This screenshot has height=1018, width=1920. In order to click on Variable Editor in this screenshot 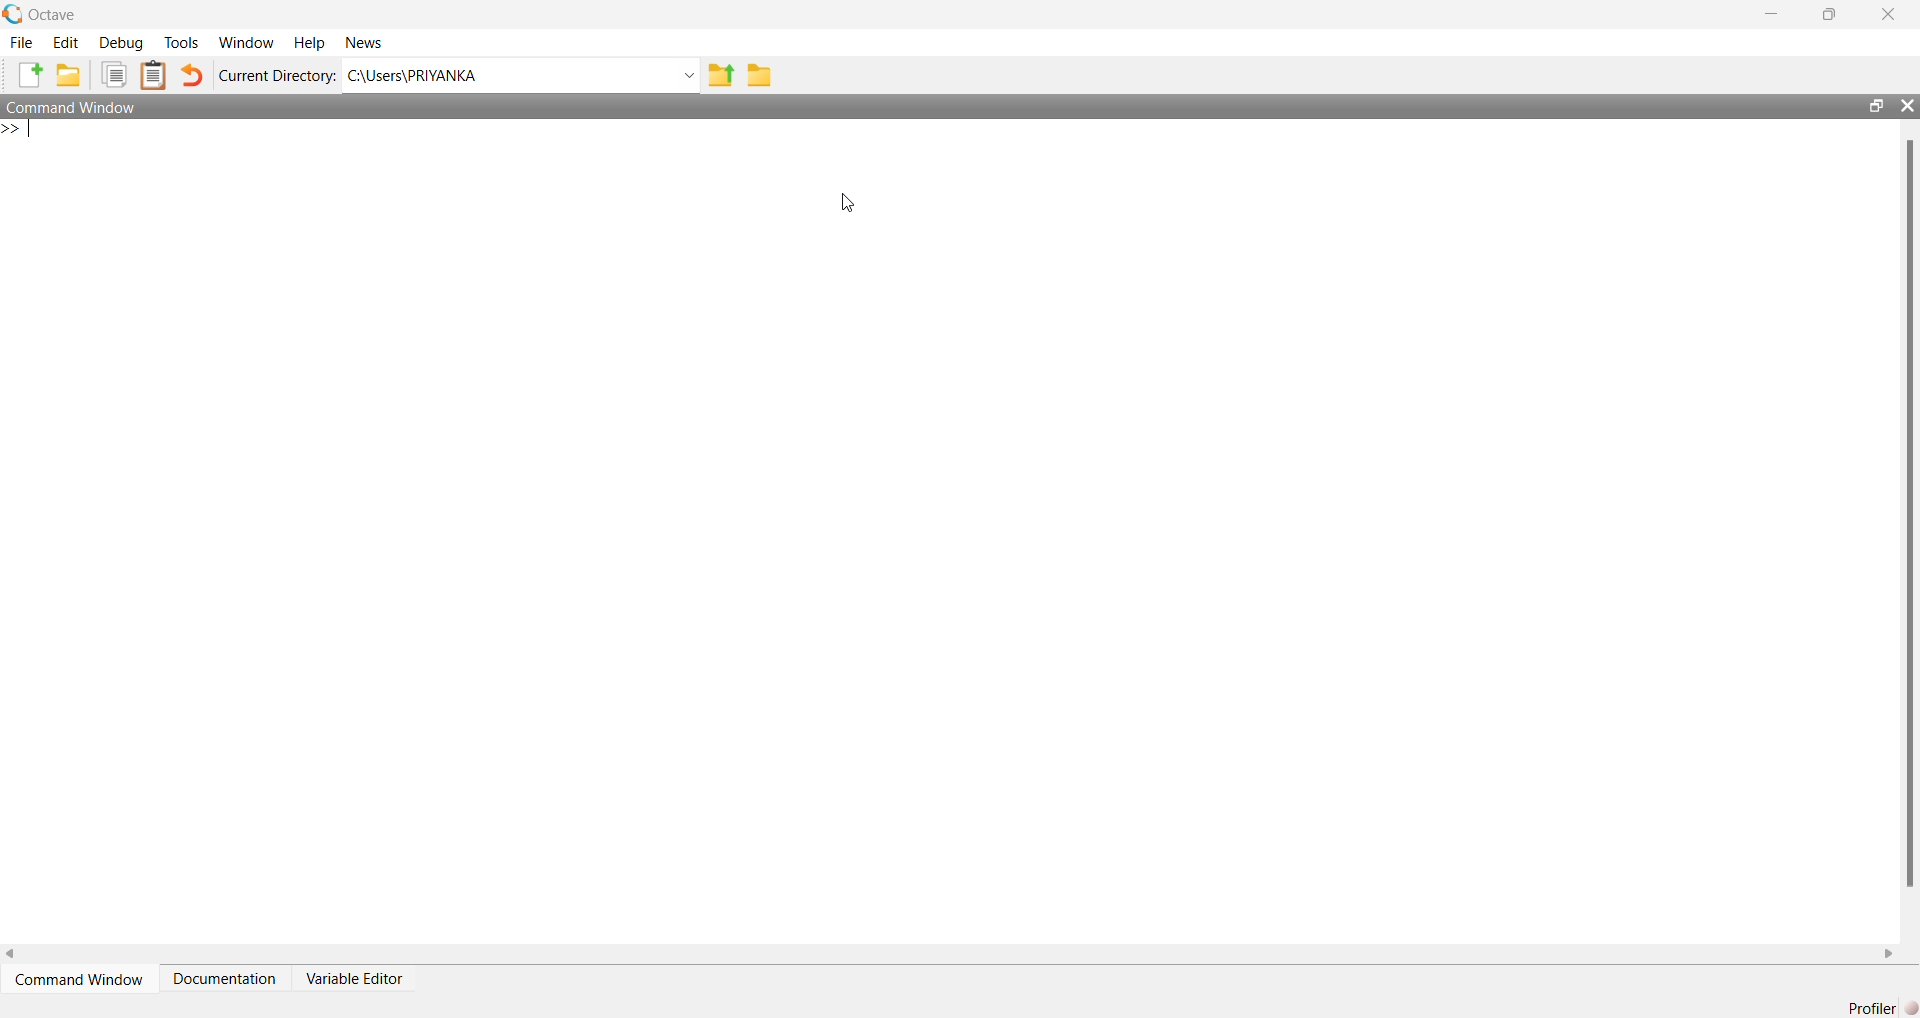, I will do `click(353, 979)`.